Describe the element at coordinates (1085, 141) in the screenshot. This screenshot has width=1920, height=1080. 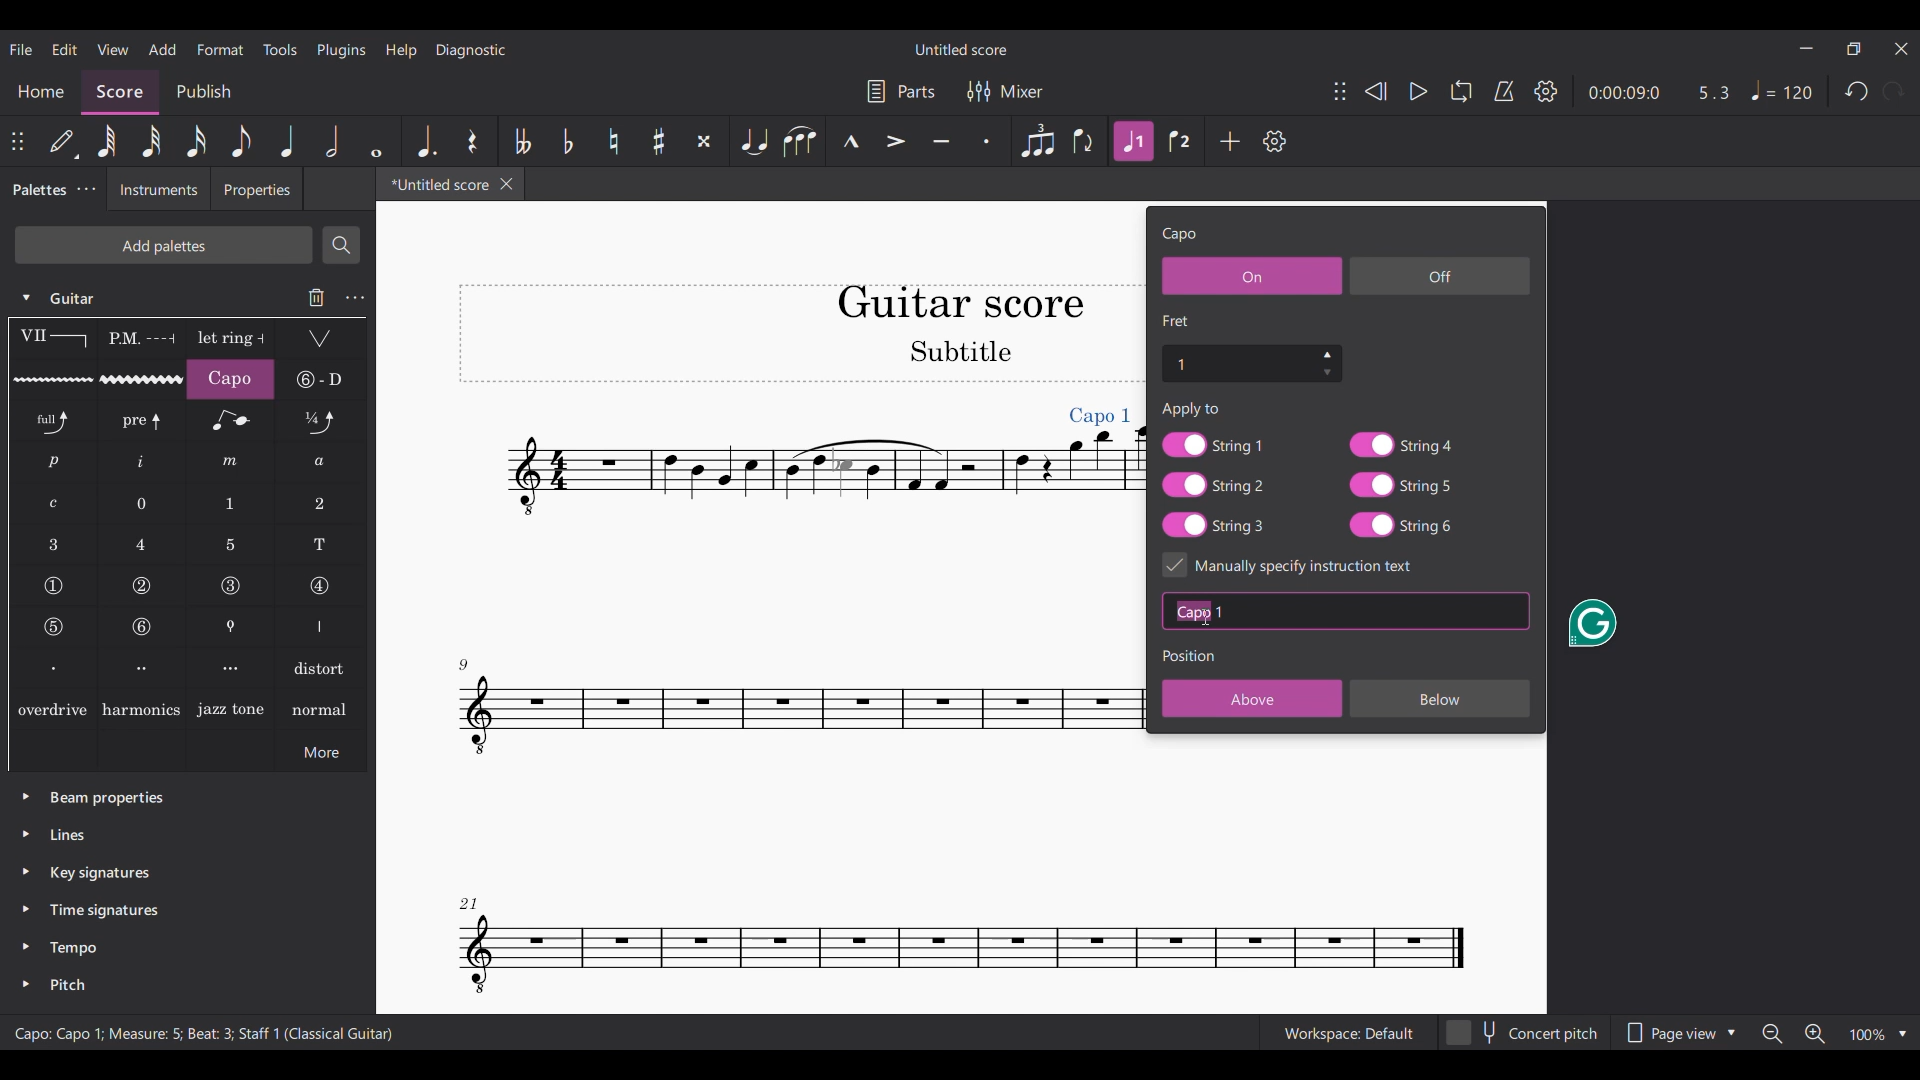
I see `Flip direction` at that location.